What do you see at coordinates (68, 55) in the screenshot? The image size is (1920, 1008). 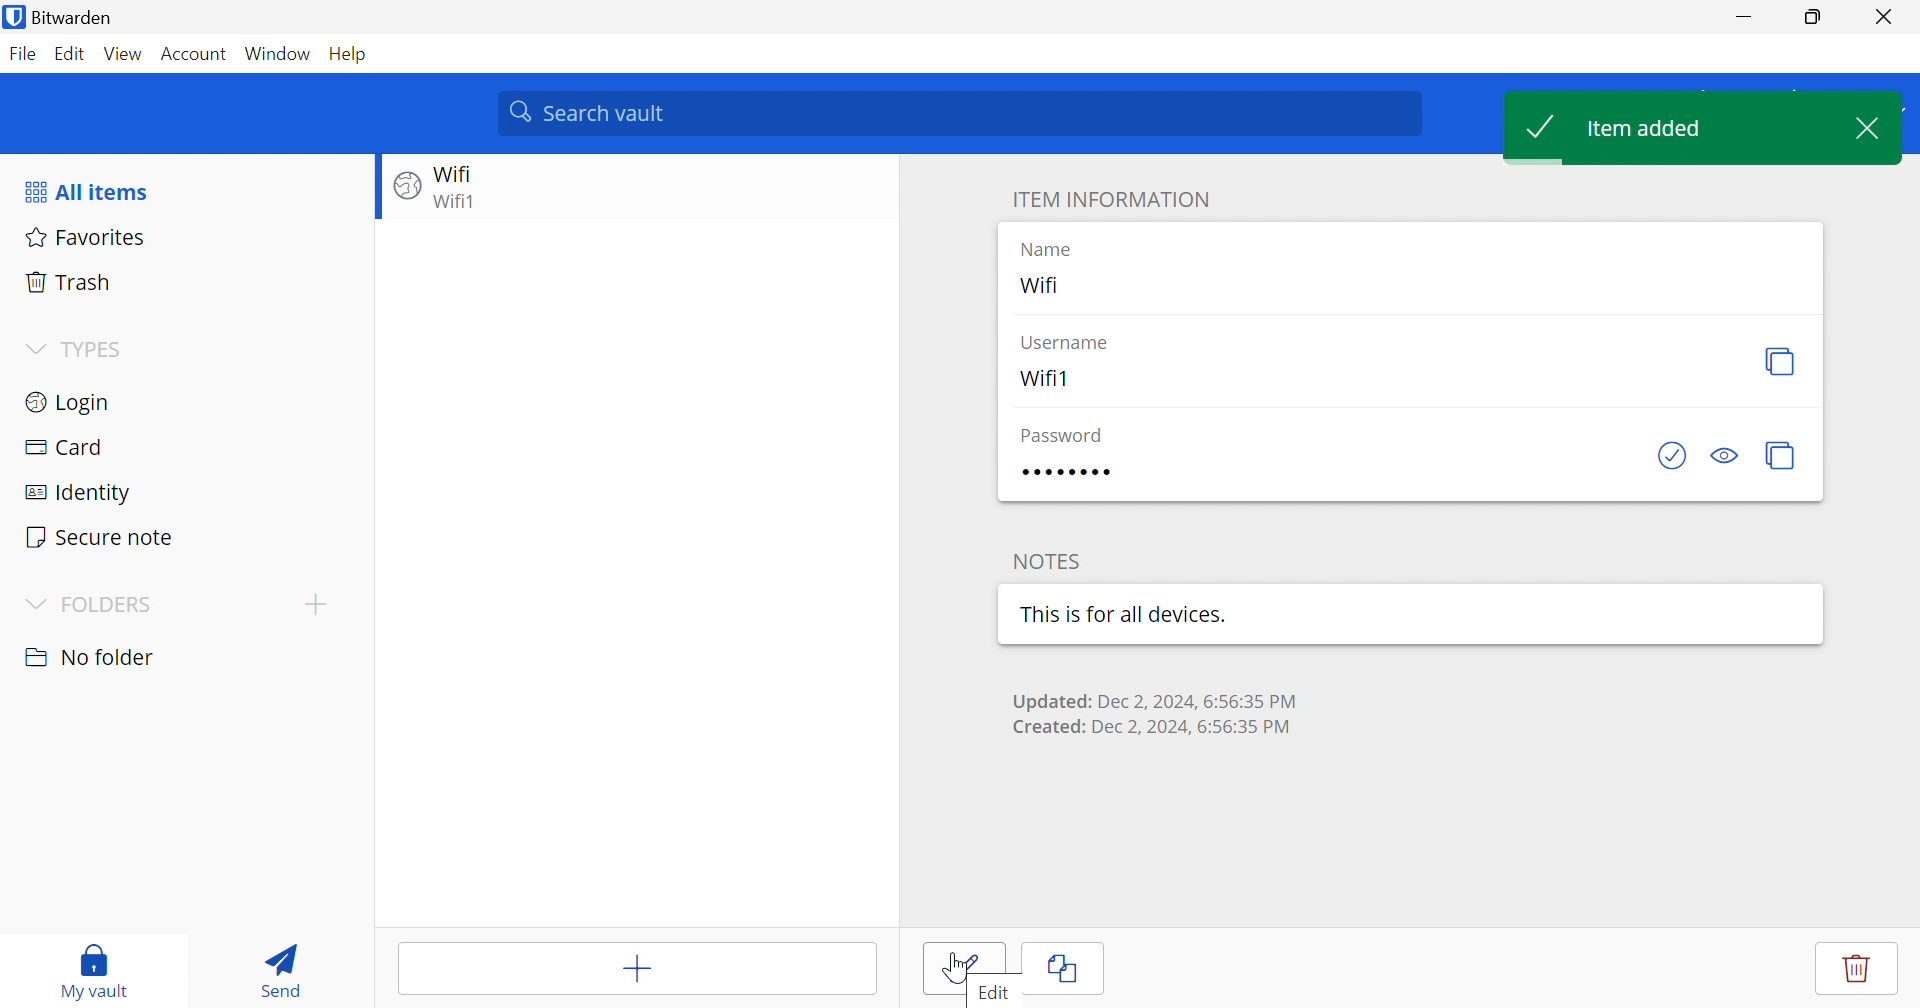 I see `Edit` at bounding box center [68, 55].